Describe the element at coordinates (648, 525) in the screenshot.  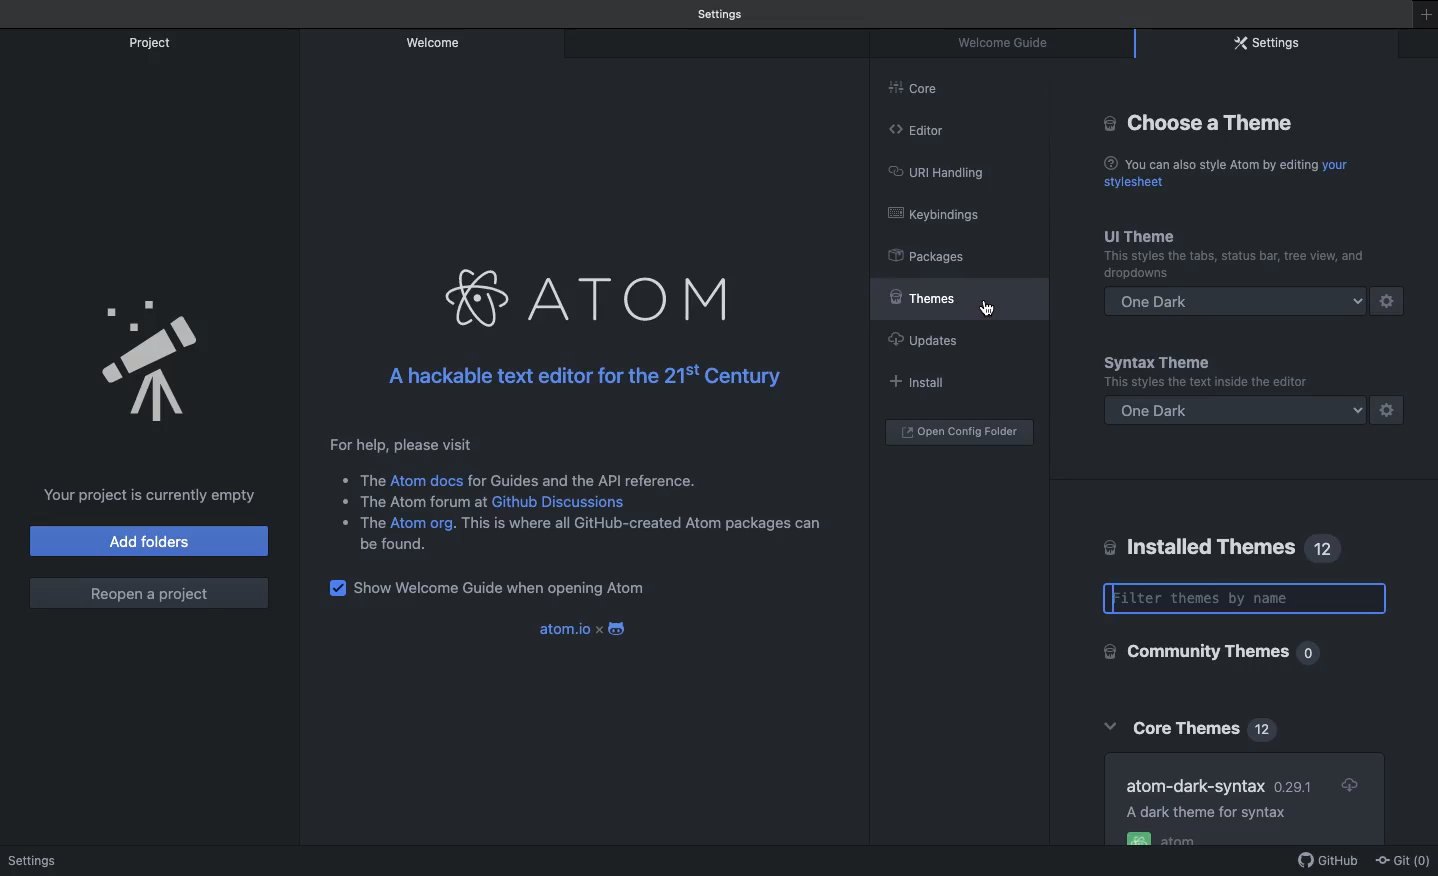
I see `is is where all GitHub-created Atom packages can` at that location.